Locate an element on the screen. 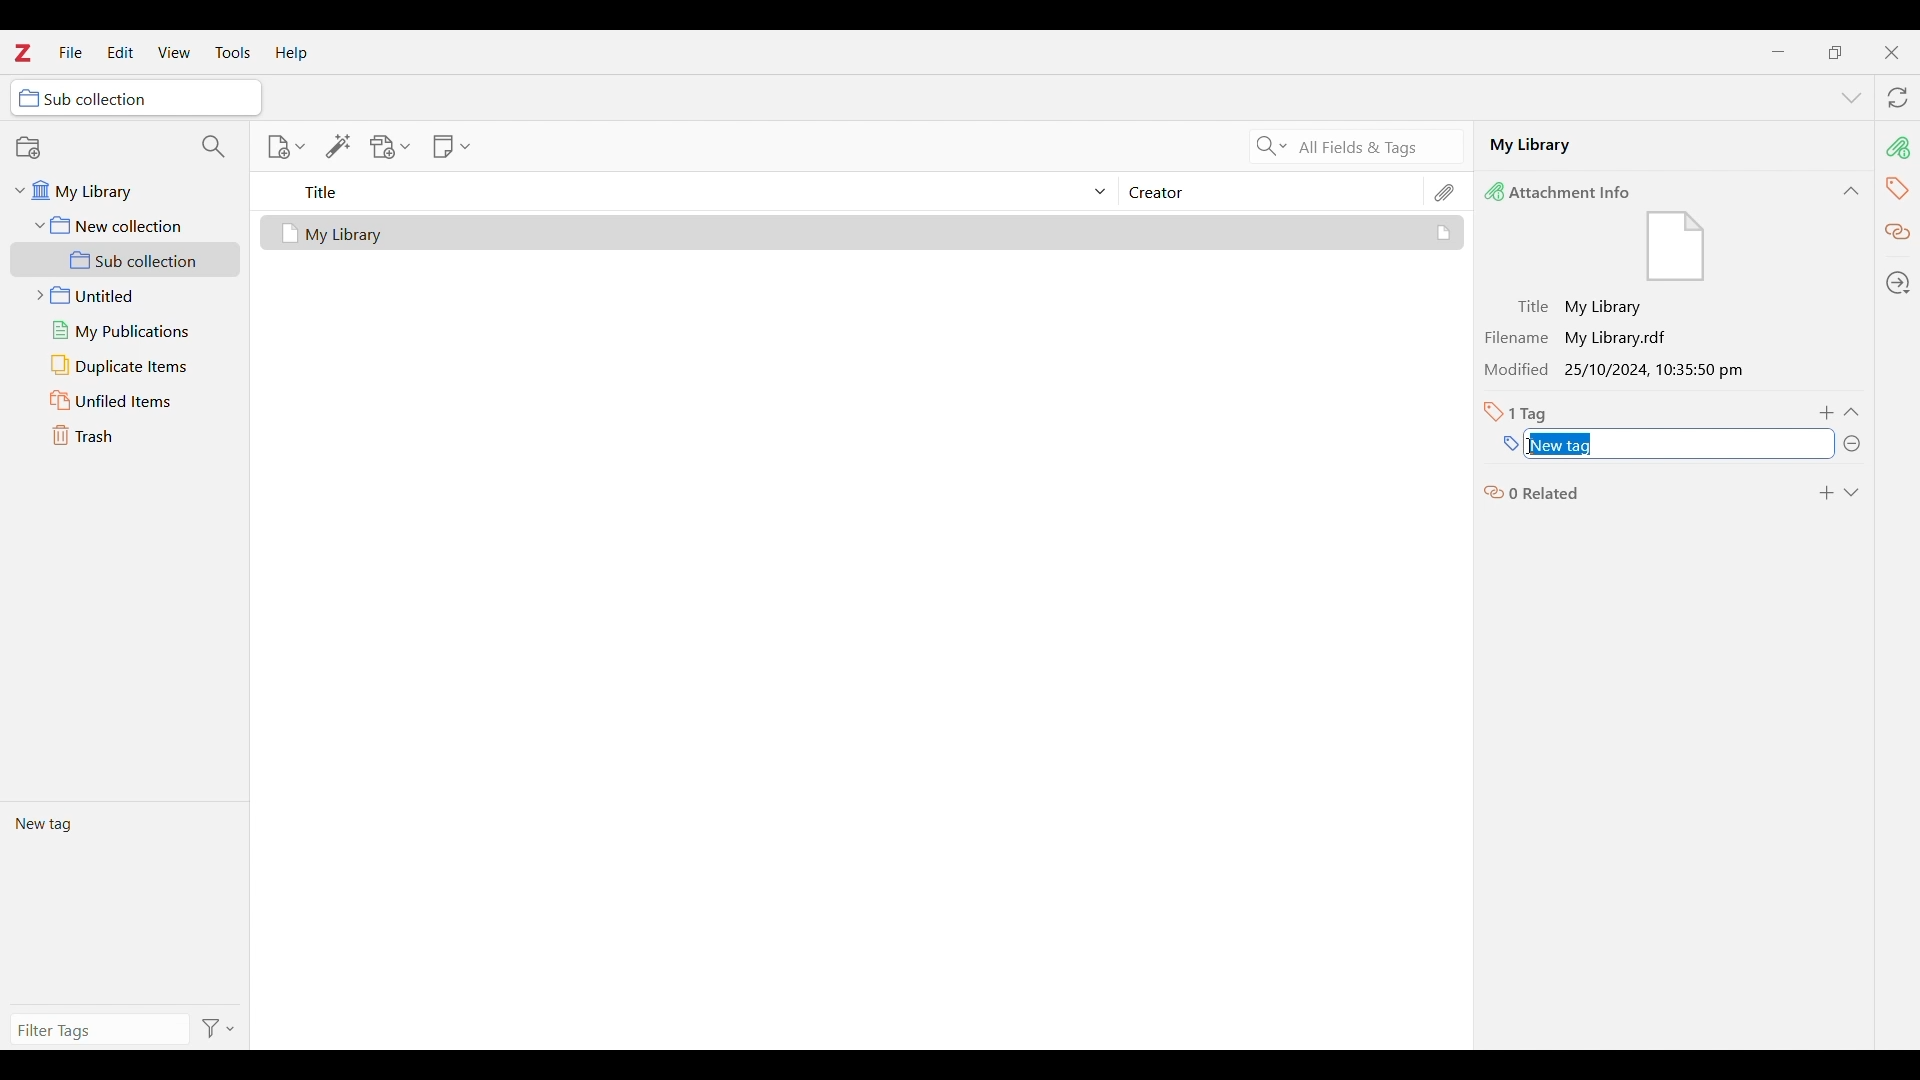  Total number of tags is located at coordinates (1516, 412).